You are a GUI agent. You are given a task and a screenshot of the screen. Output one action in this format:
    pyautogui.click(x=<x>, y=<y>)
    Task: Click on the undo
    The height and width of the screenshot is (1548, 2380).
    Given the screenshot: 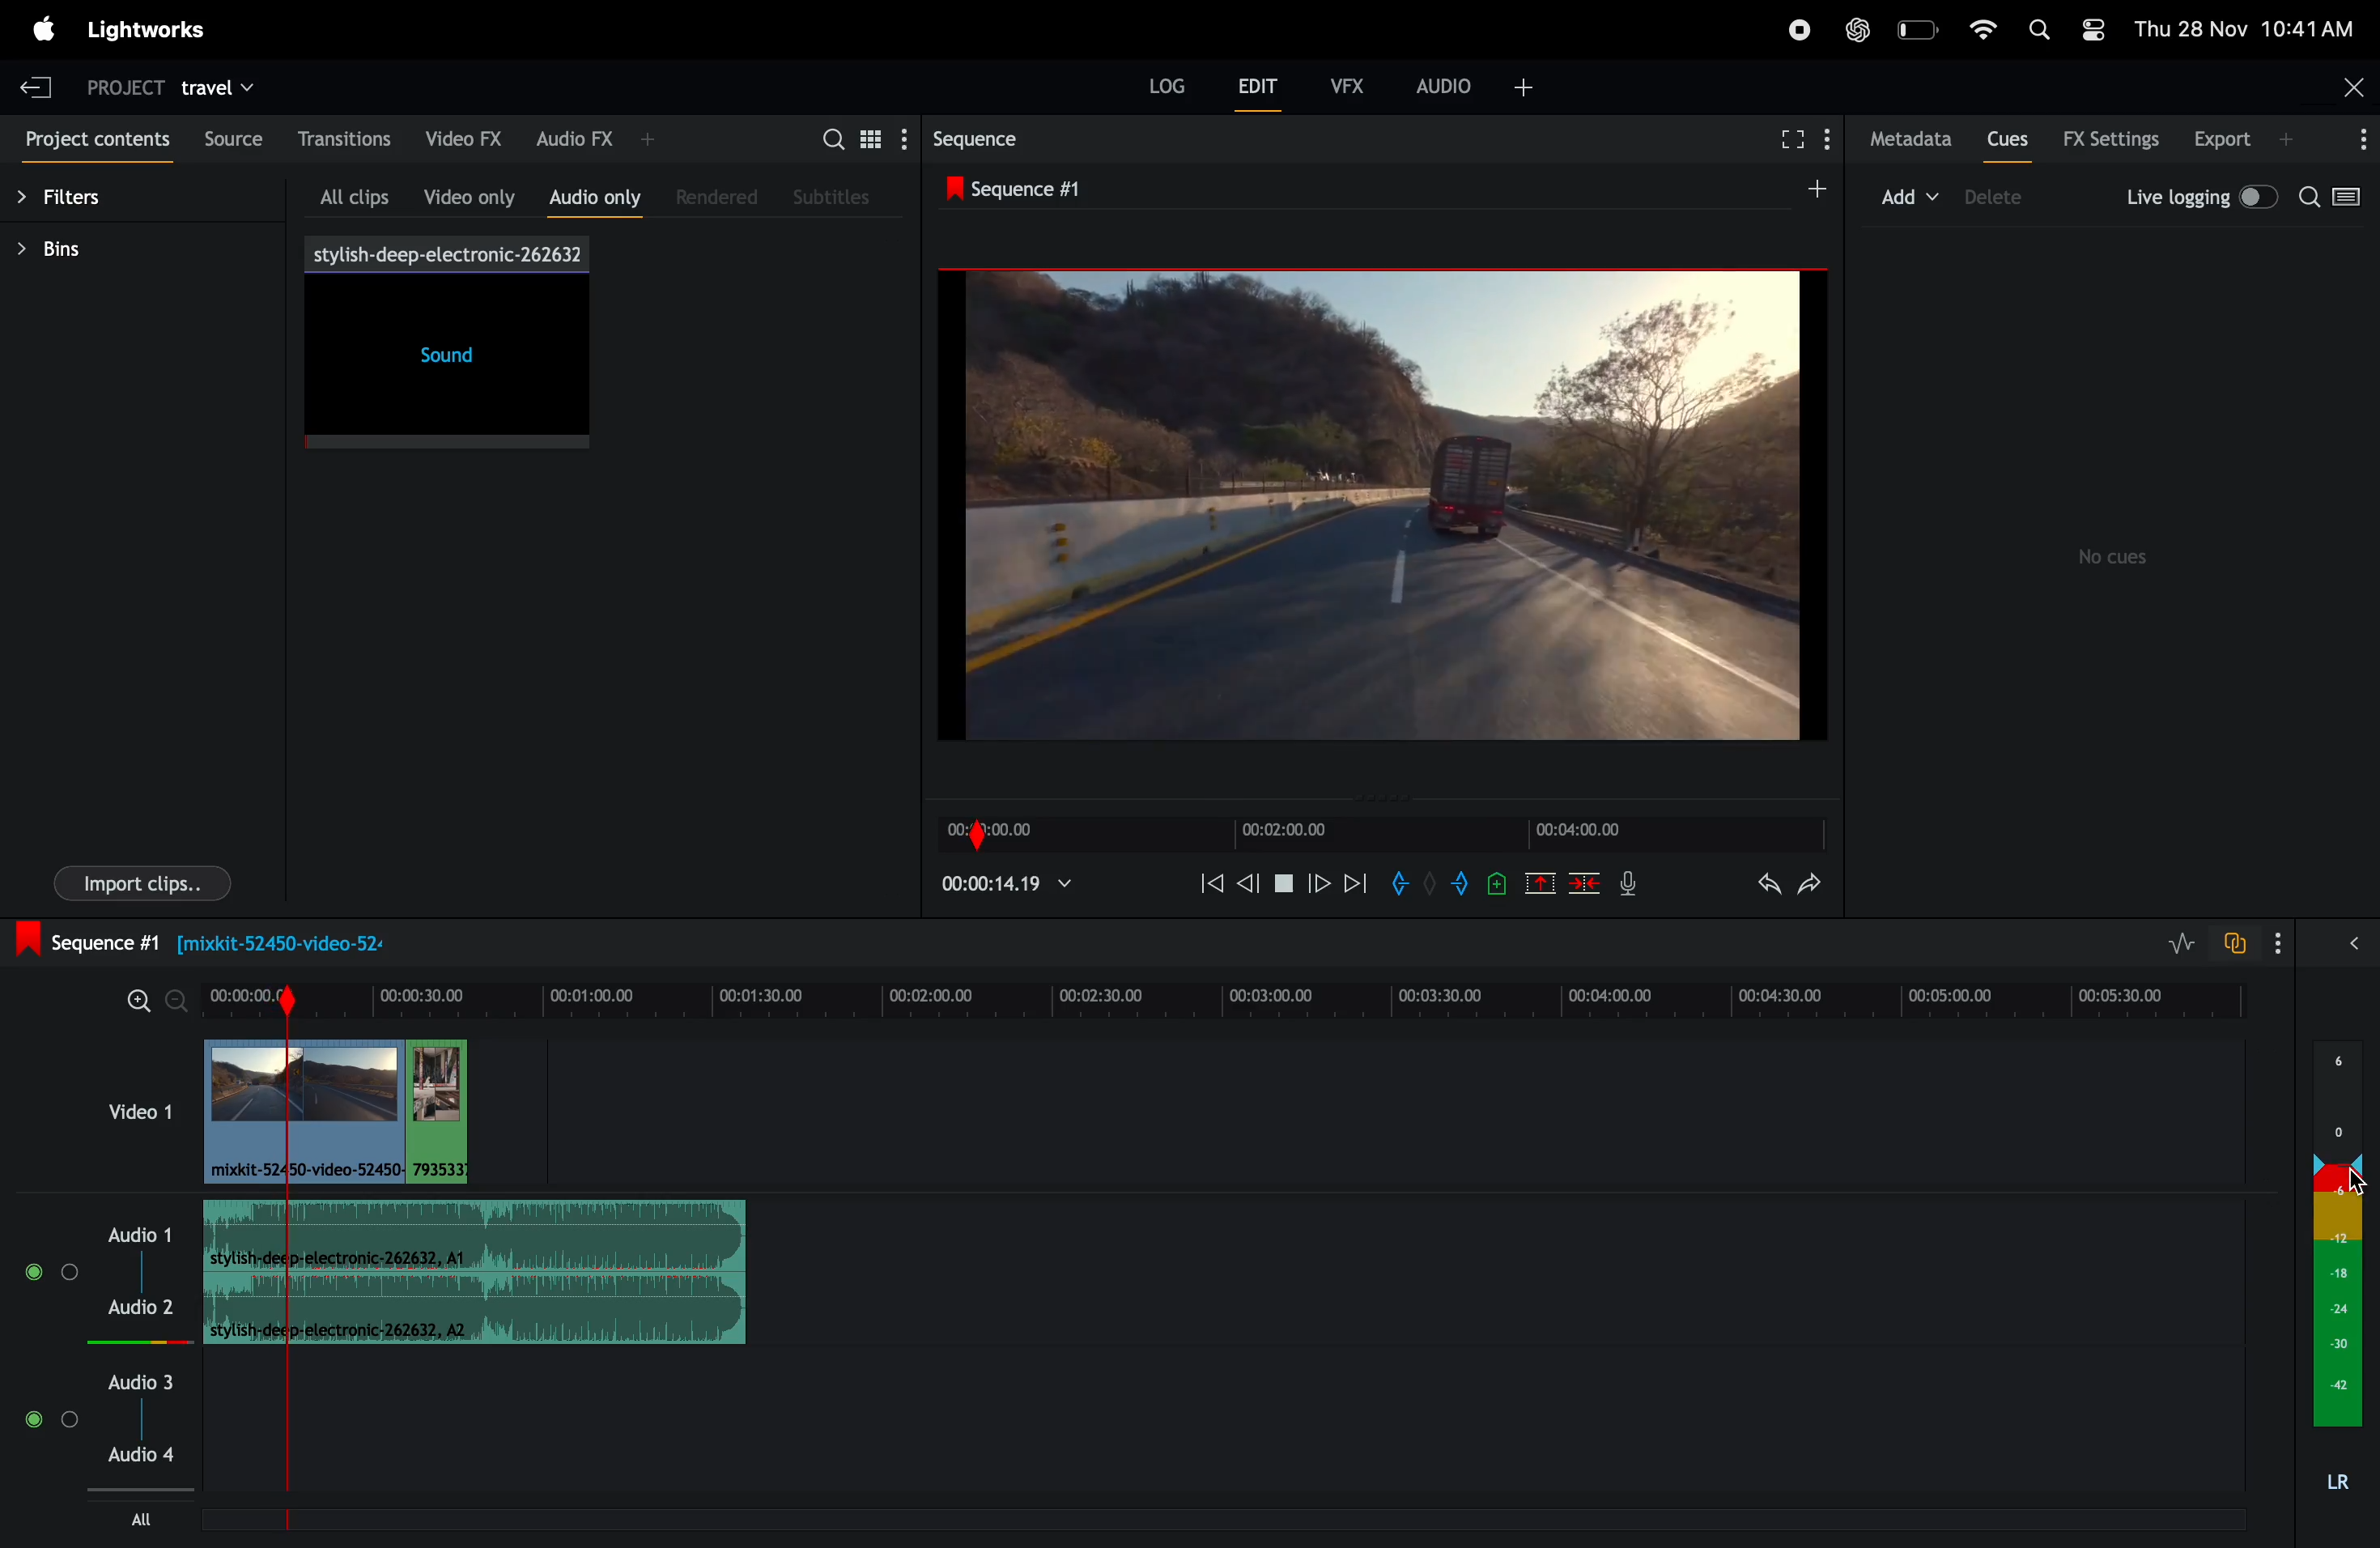 What is the action you would take?
    pyautogui.click(x=1754, y=885)
    